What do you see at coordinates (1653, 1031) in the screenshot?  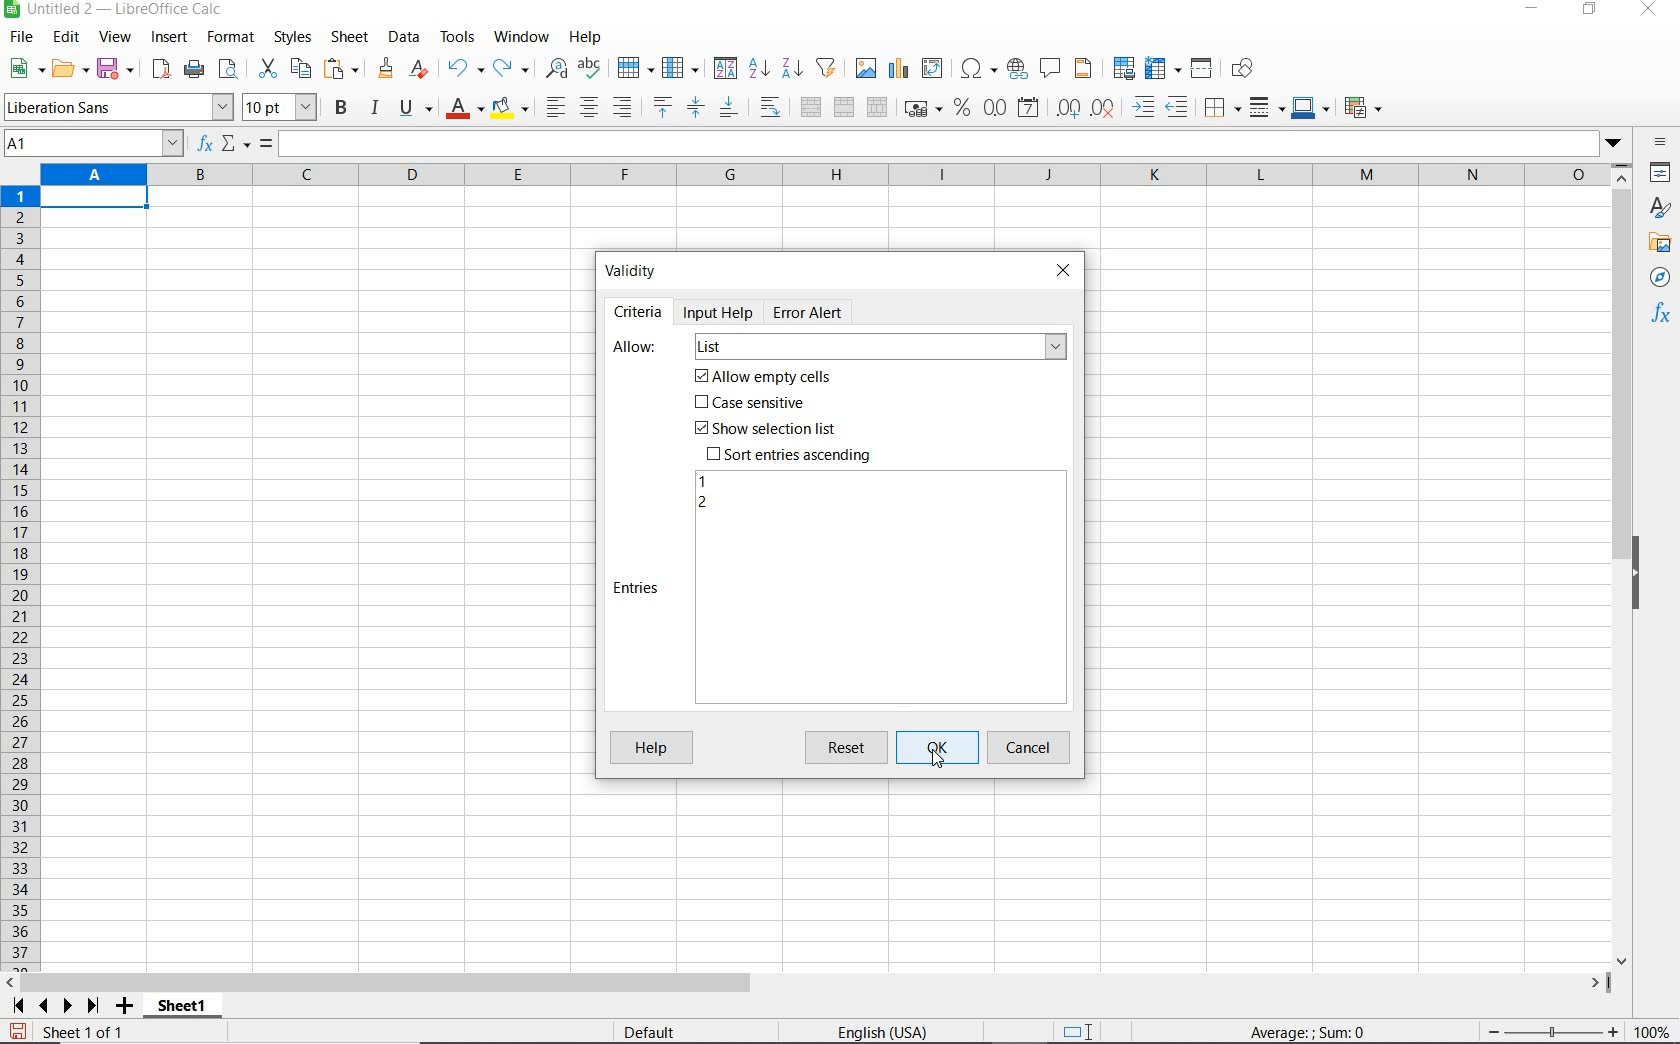 I see `zoom factor` at bounding box center [1653, 1031].